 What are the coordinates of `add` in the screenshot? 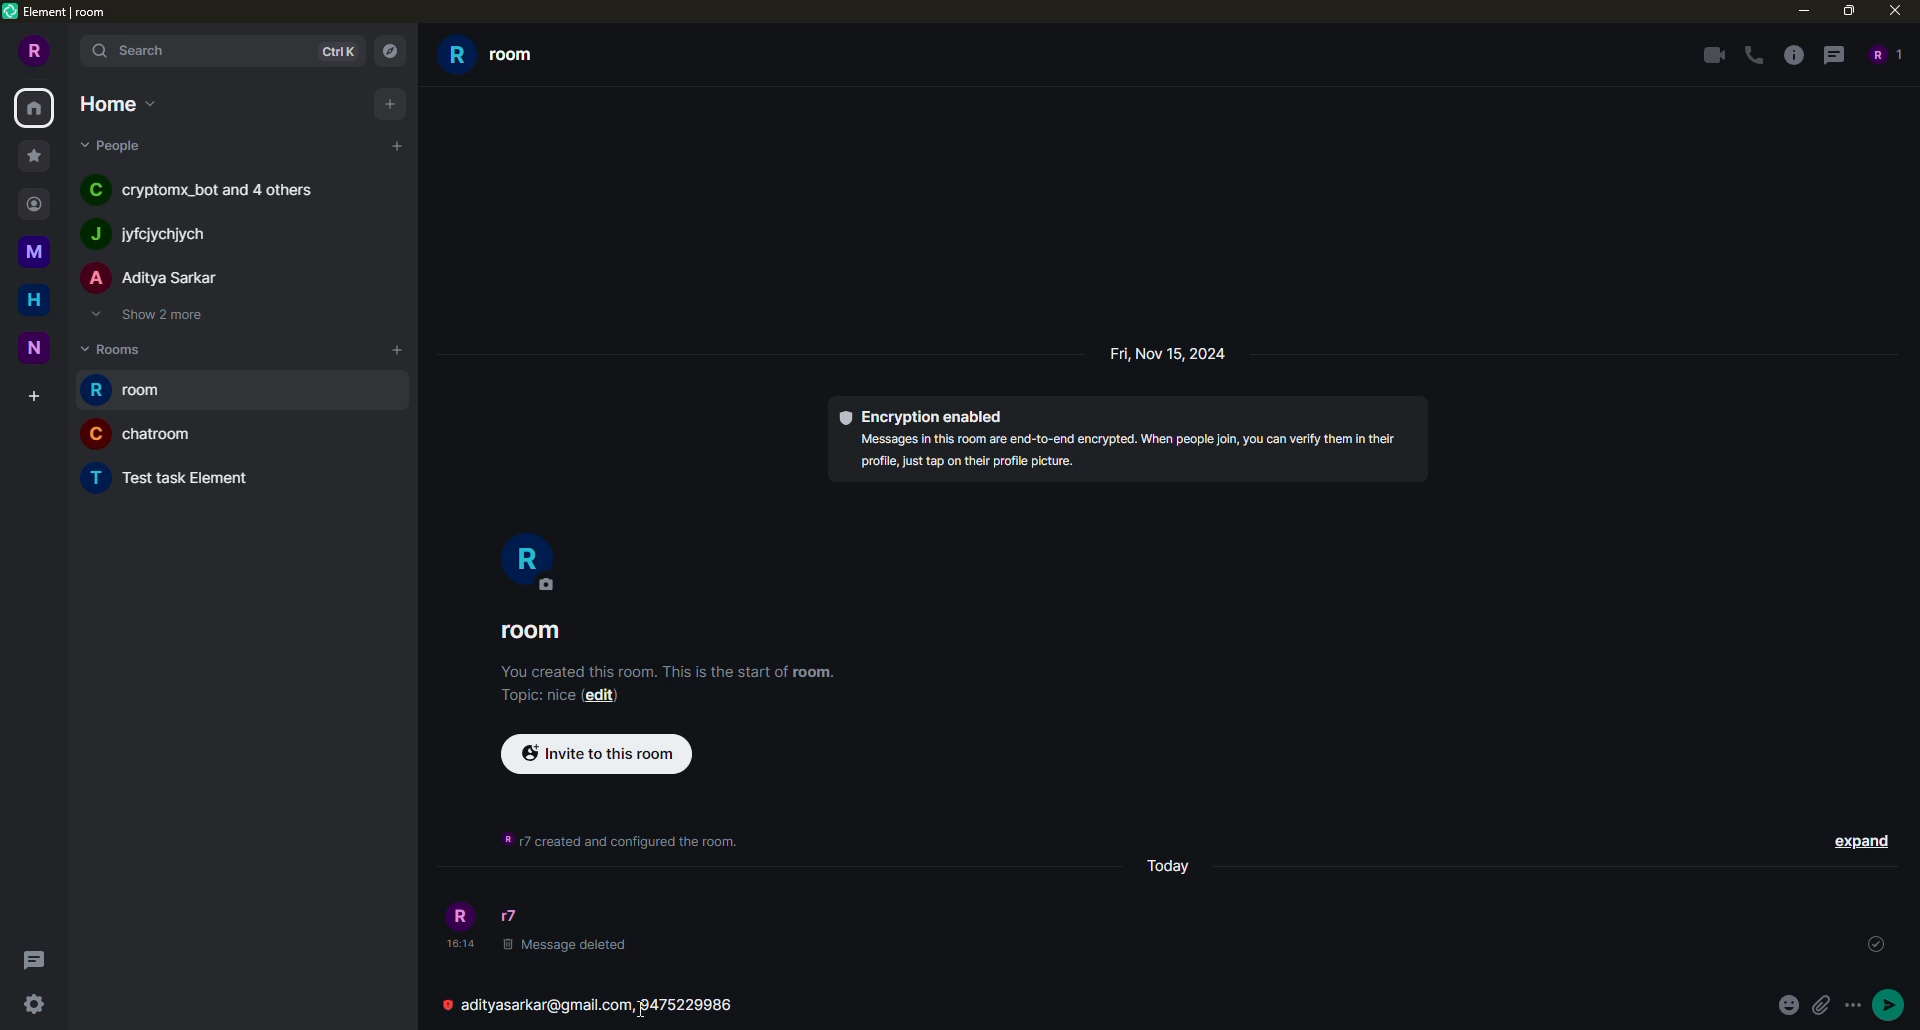 It's located at (393, 349).